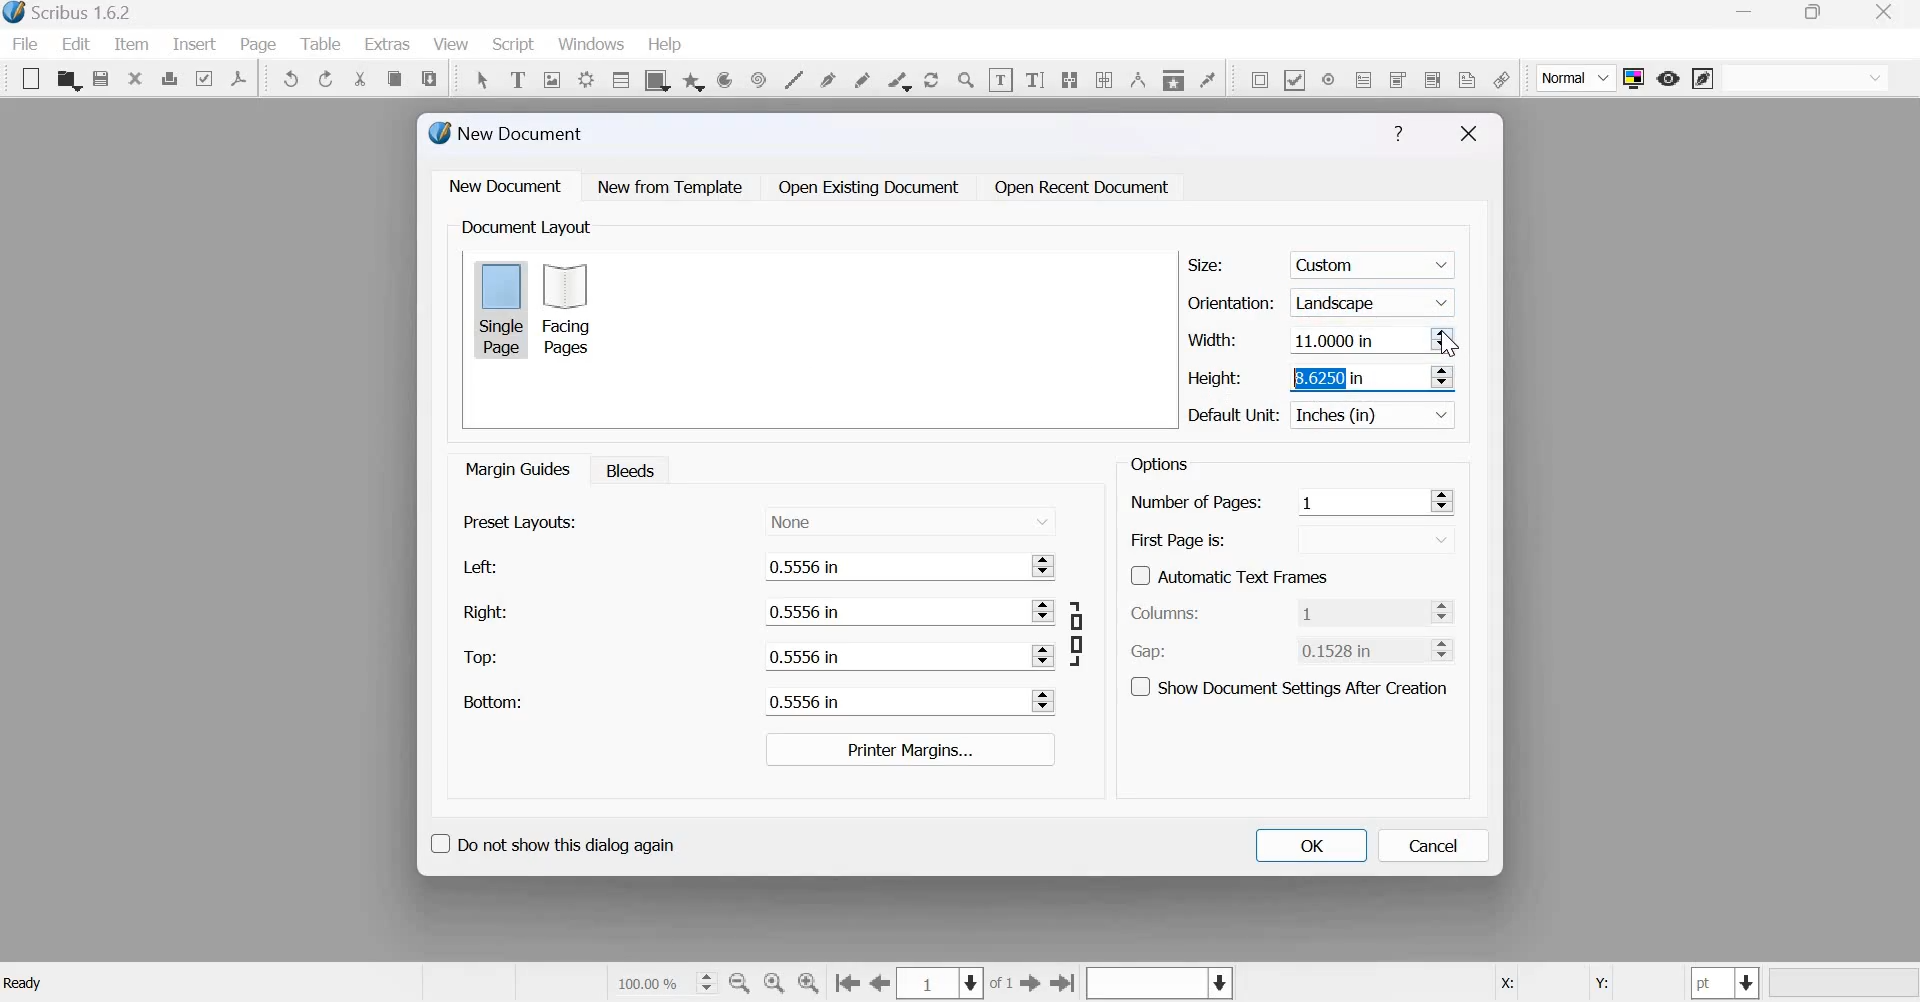 Image resolution: width=1920 pixels, height=1002 pixels. What do you see at coordinates (585, 77) in the screenshot?
I see `render frame` at bounding box center [585, 77].